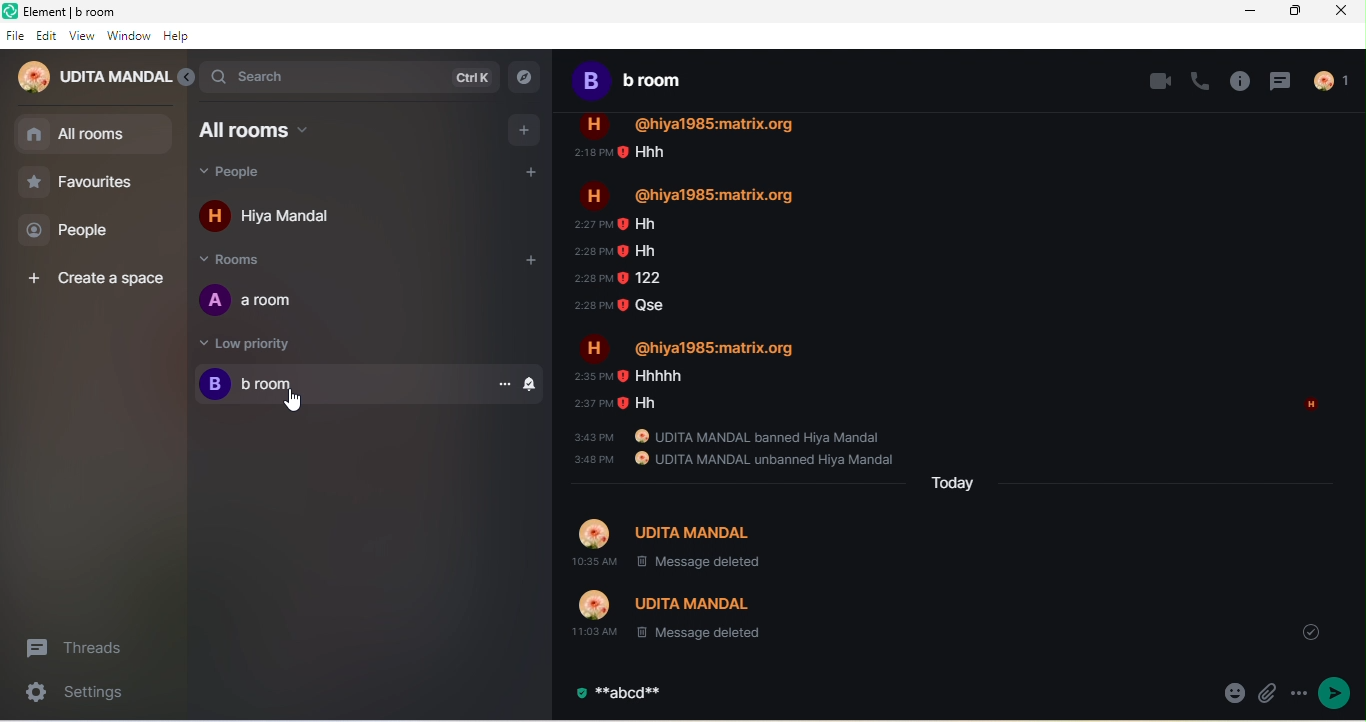 This screenshot has width=1366, height=722. Describe the element at coordinates (129, 37) in the screenshot. I see `window` at that location.